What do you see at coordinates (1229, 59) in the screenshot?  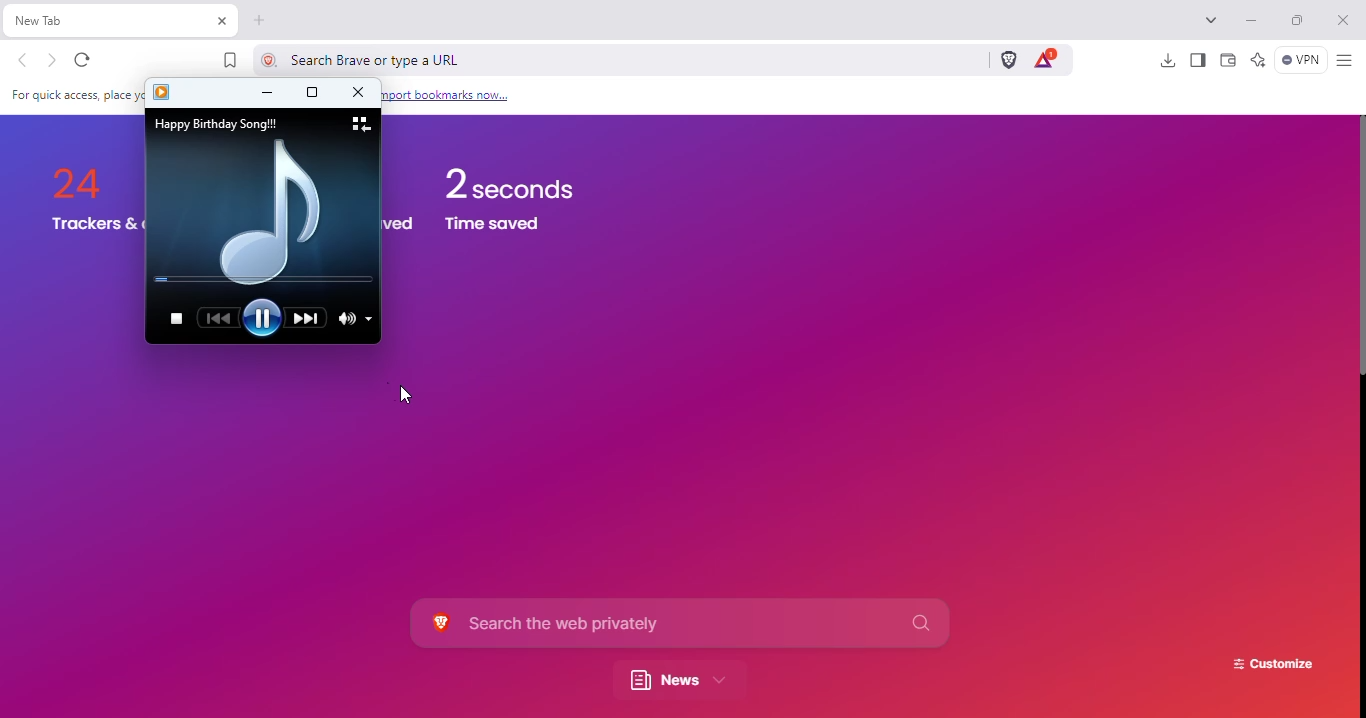 I see `wallet` at bounding box center [1229, 59].